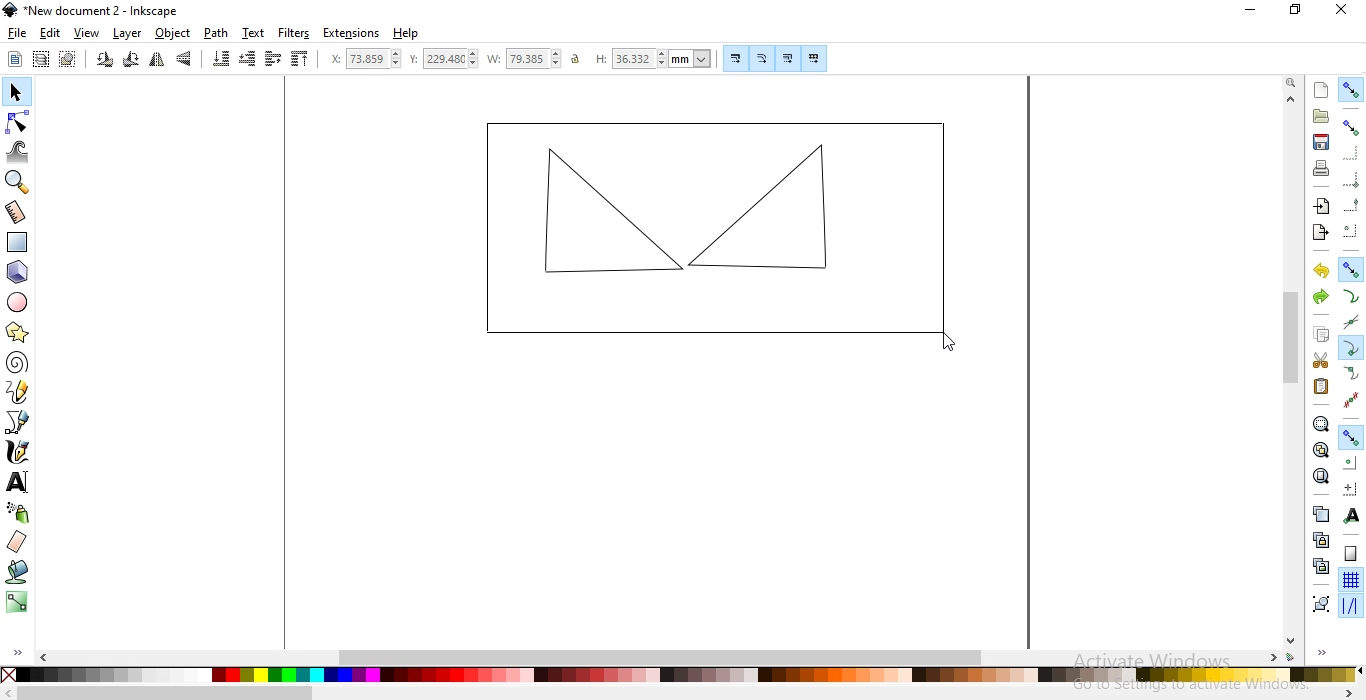 The height and width of the screenshot is (700, 1366). I want to click on snap bounding box corners, so click(1352, 177).